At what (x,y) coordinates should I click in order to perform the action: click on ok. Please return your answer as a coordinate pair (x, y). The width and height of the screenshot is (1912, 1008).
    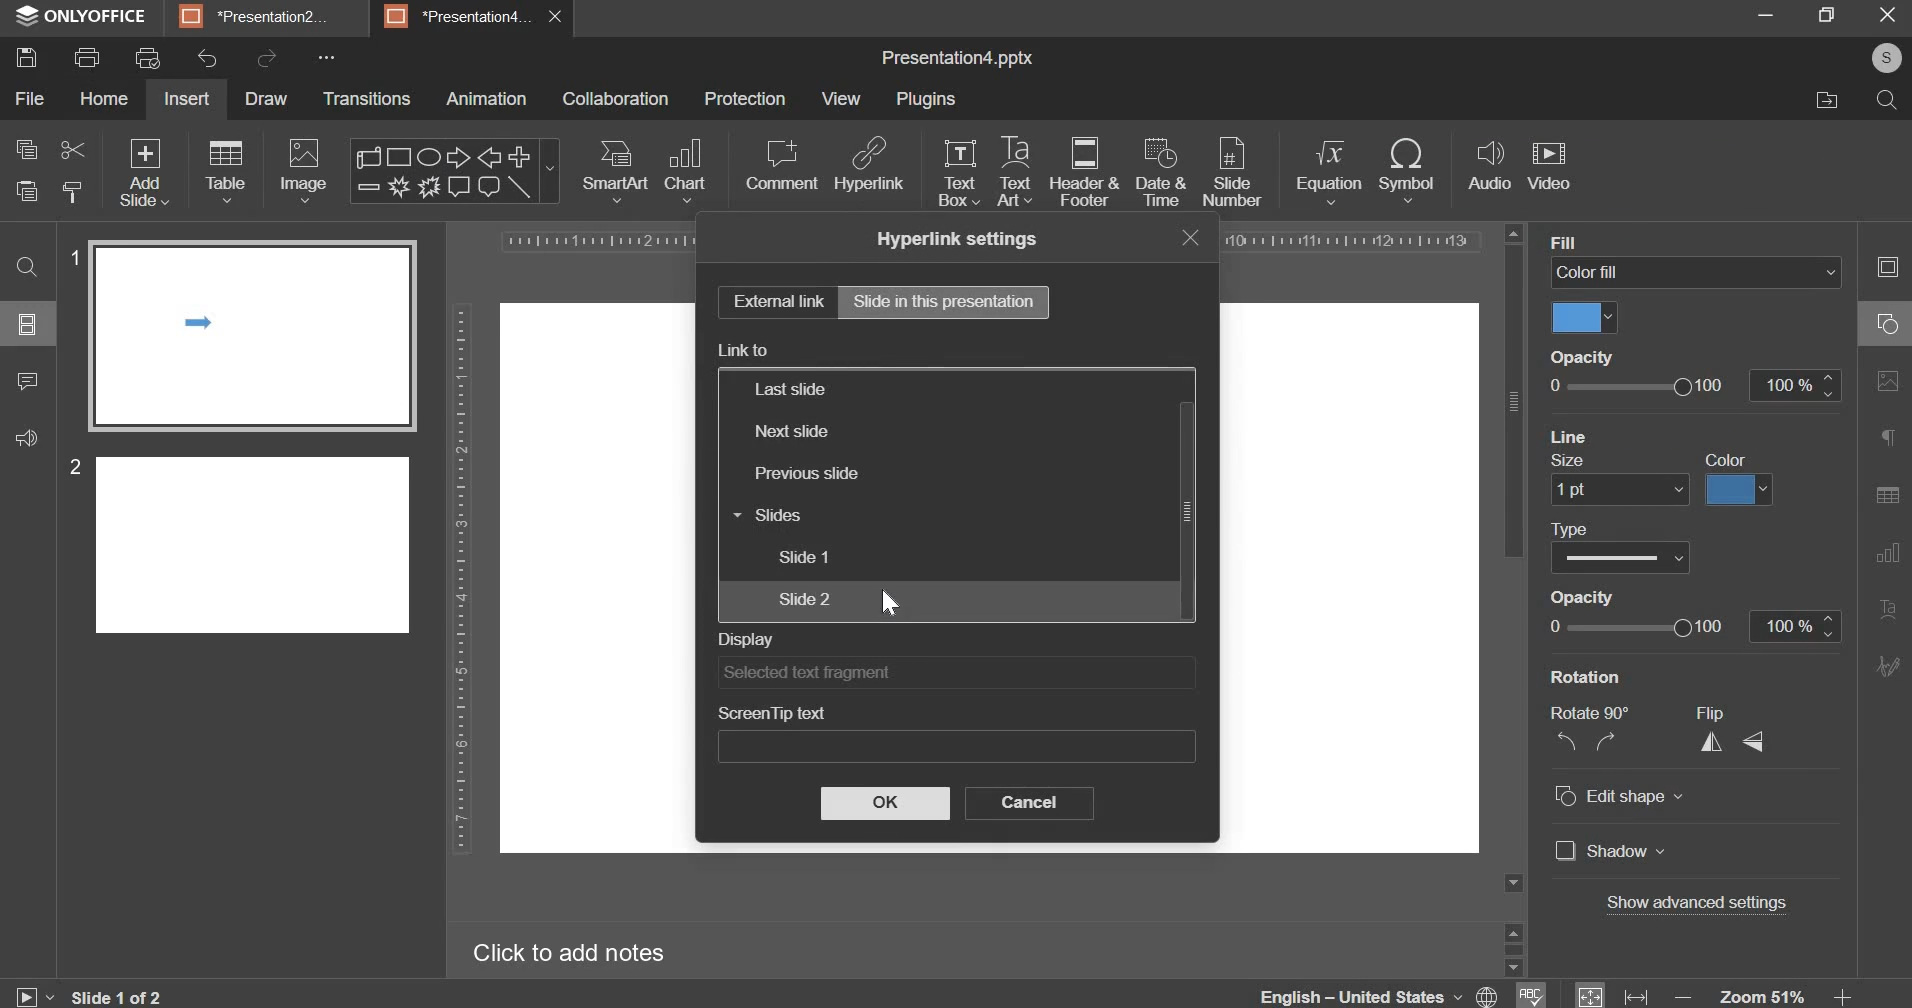
    Looking at the image, I should click on (883, 803).